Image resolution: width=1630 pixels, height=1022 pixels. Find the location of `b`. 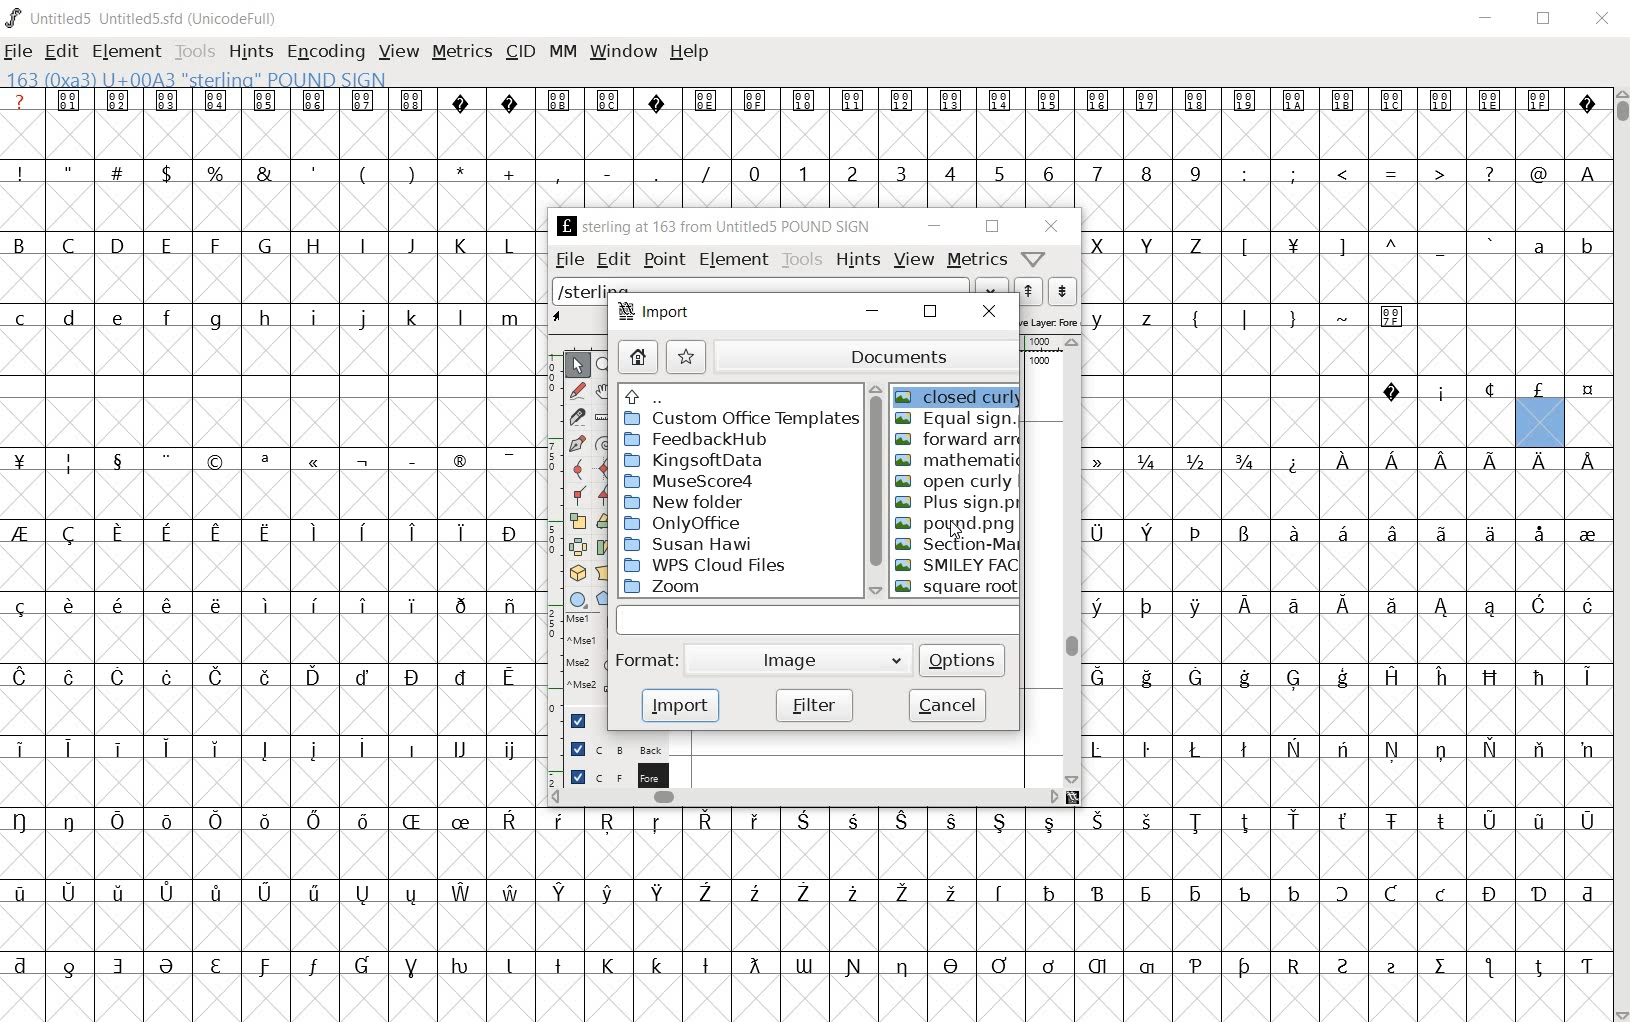

b is located at coordinates (1585, 245).